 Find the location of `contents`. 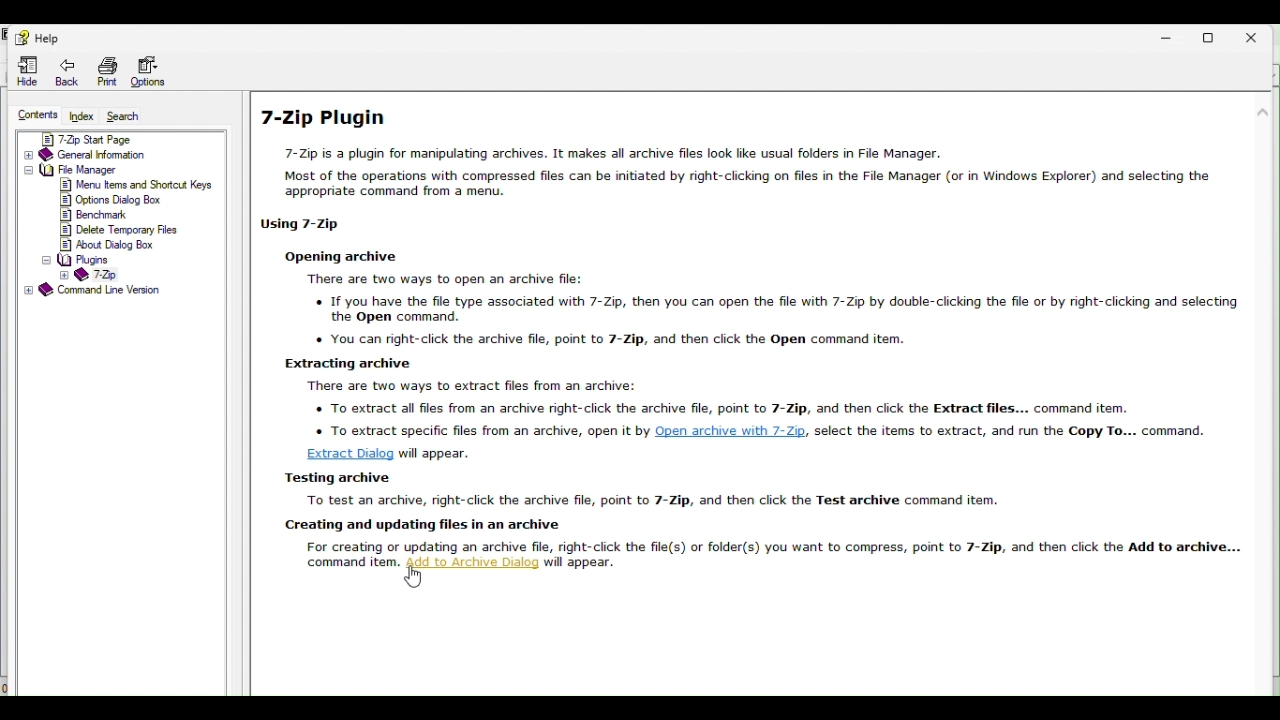

contents is located at coordinates (37, 113).